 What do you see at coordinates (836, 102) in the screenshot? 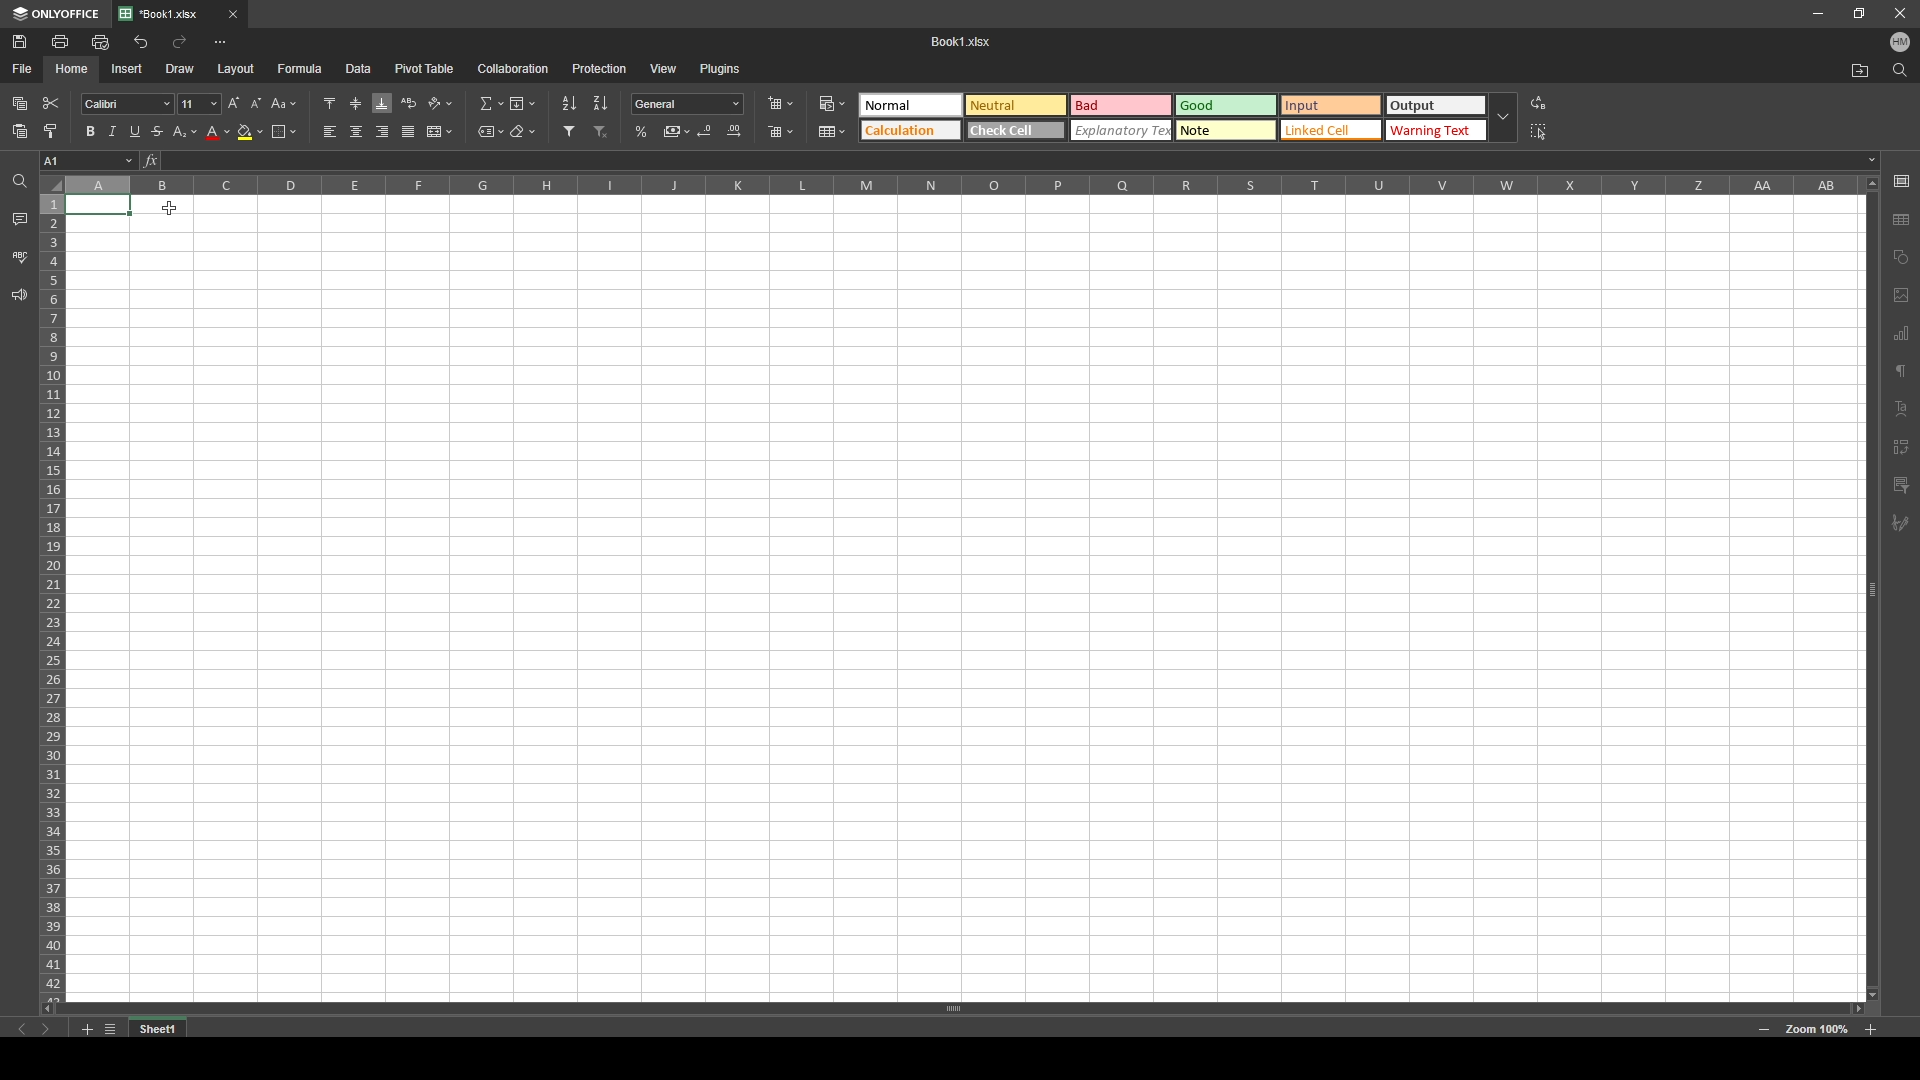
I see `conditional formatting` at bounding box center [836, 102].